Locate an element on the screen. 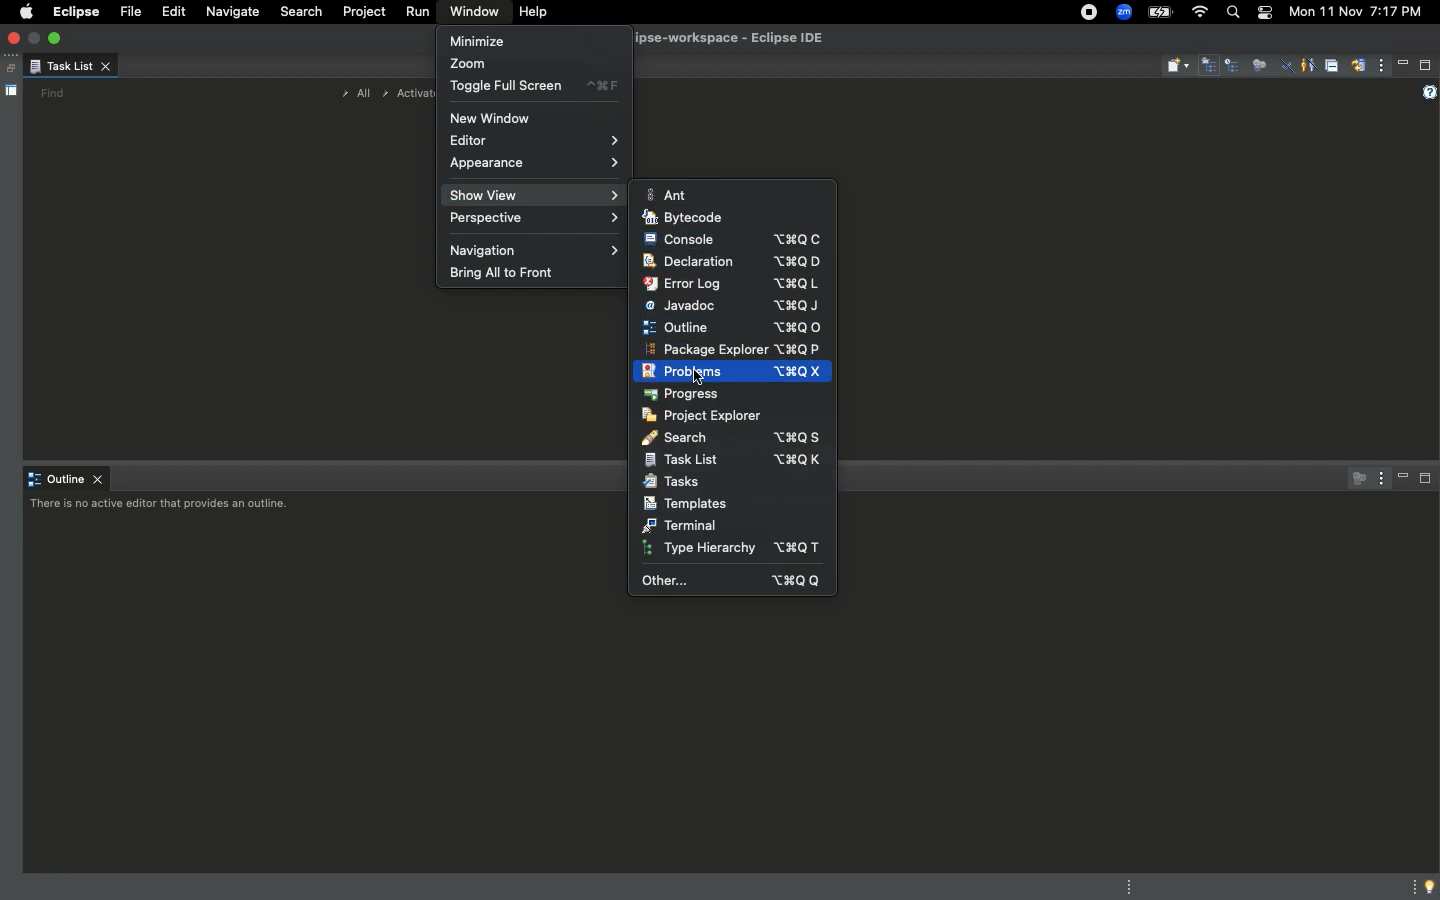 Image resolution: width=1440 pixels, height=900 pixels. Outline is located at coordinates (67, 480).